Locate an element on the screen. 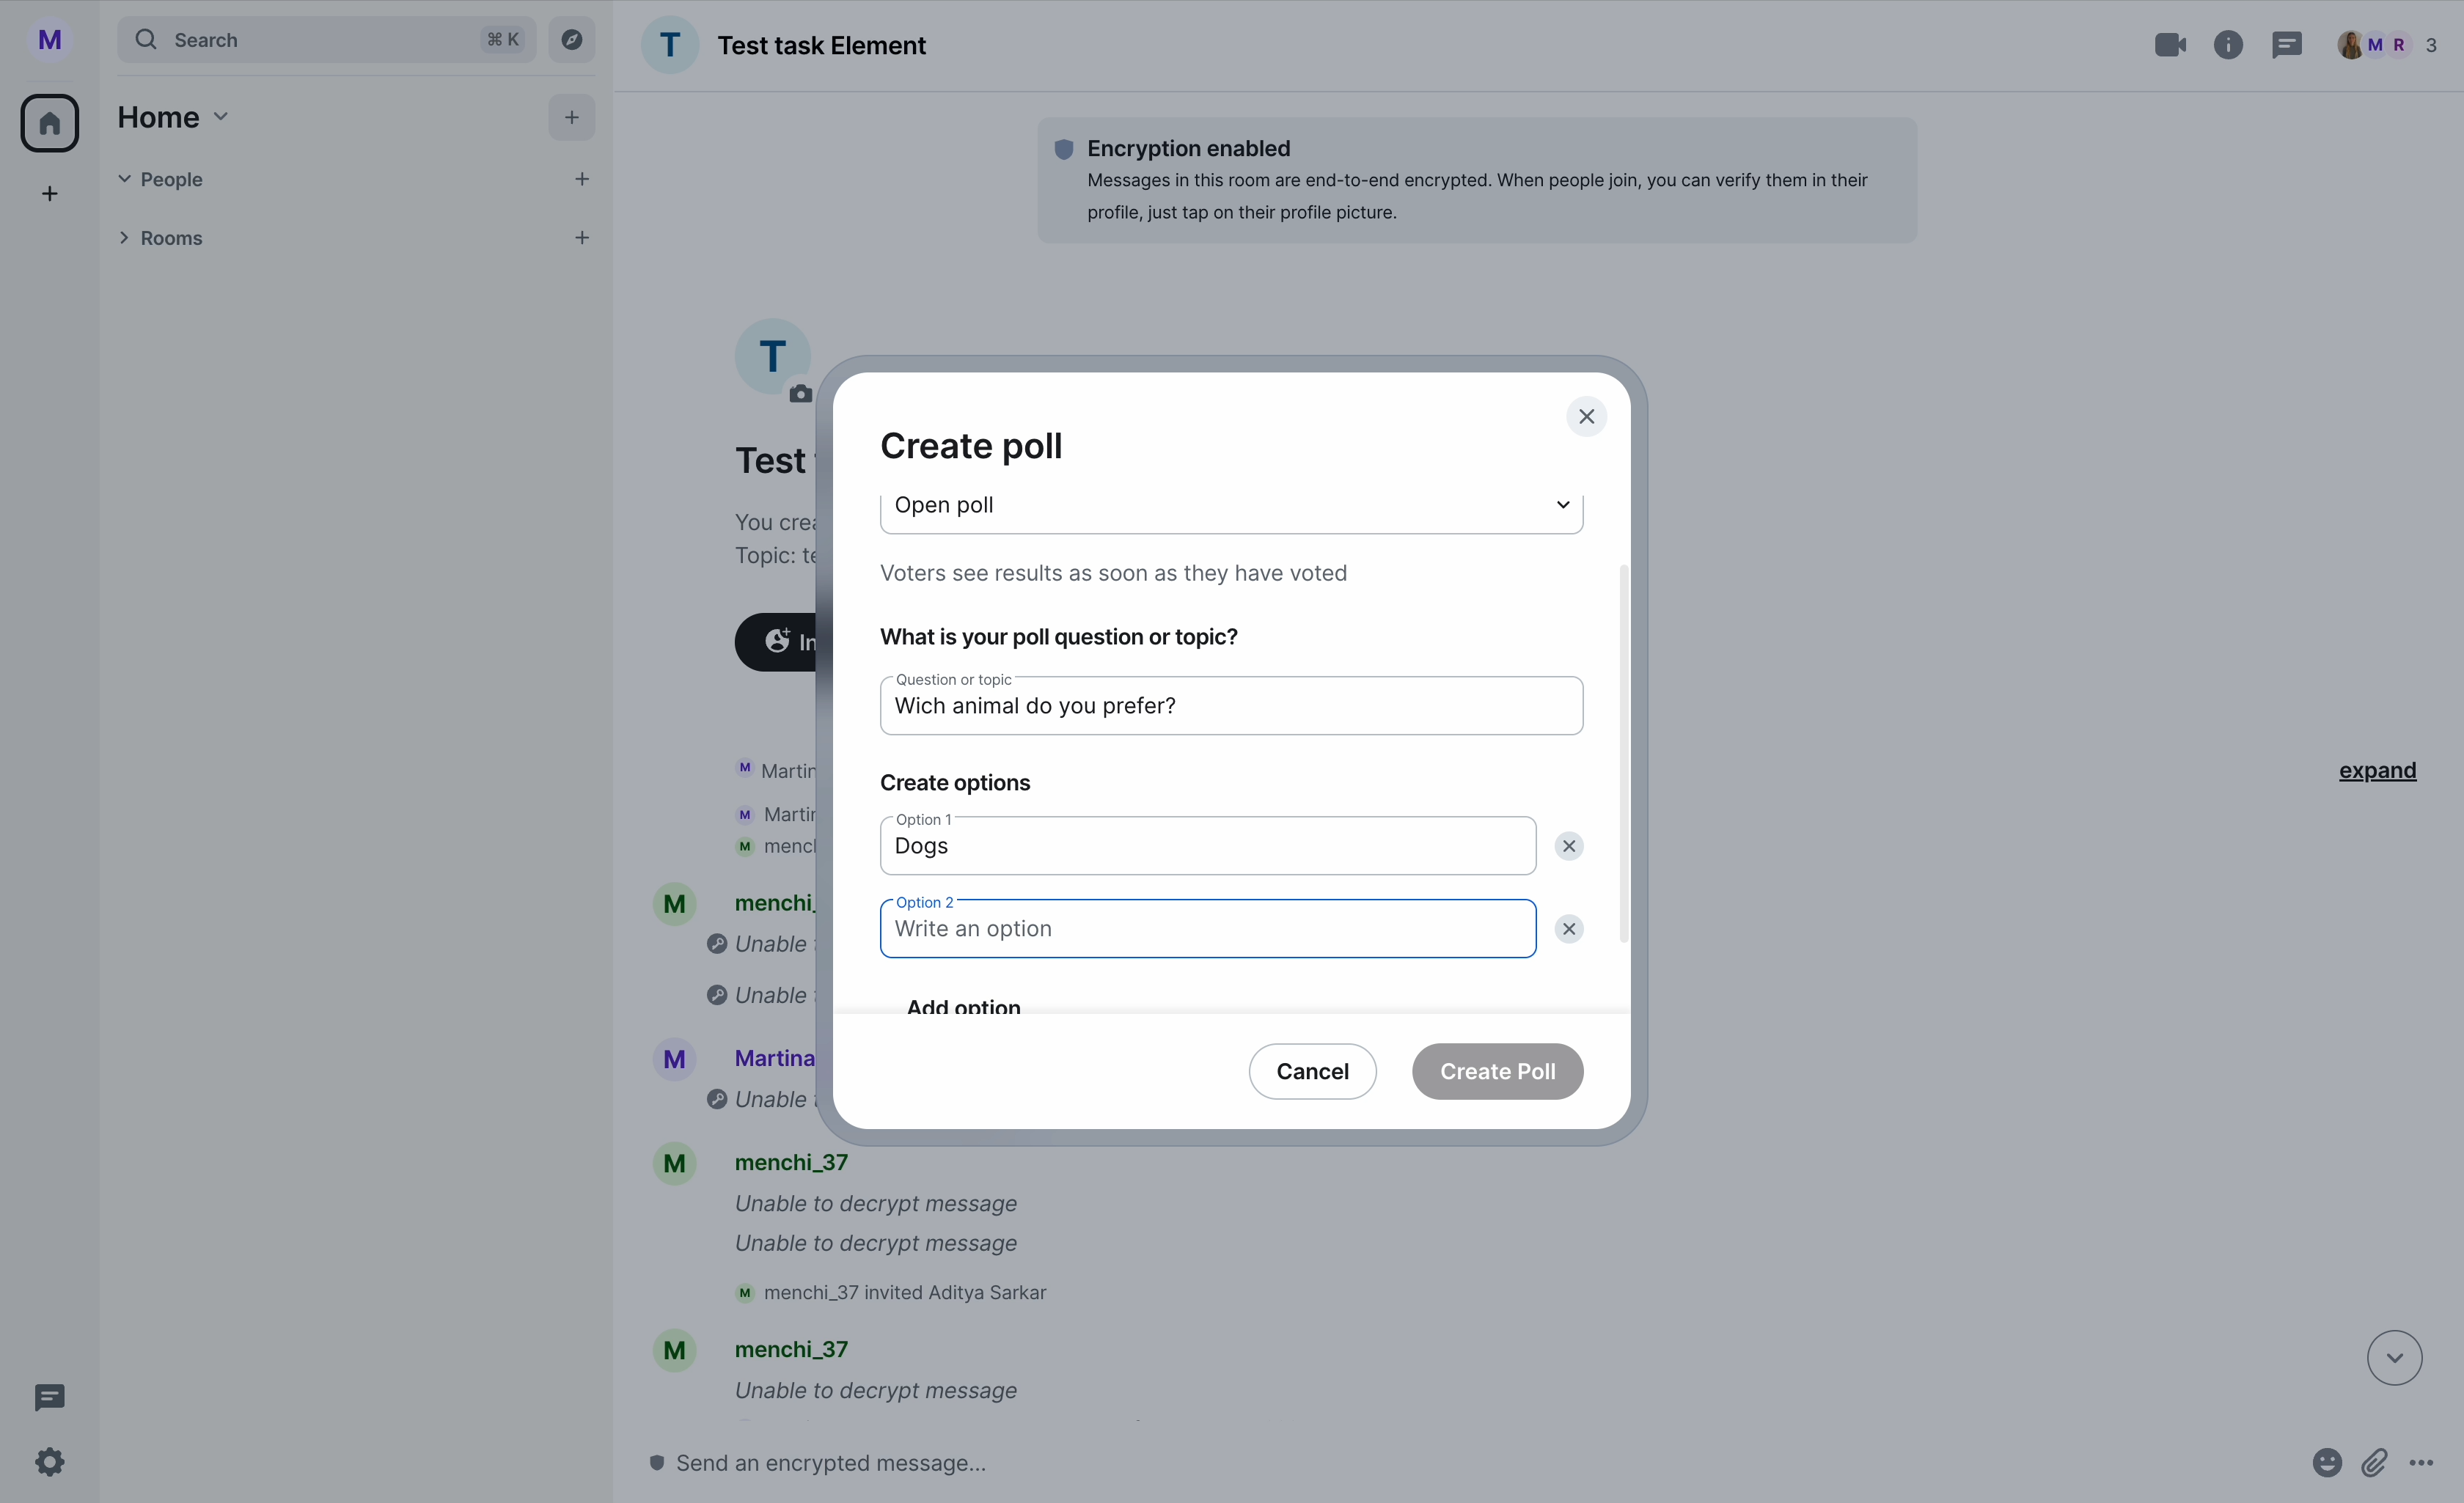  which animal do you prefer is located at coordinates (1030, 710).